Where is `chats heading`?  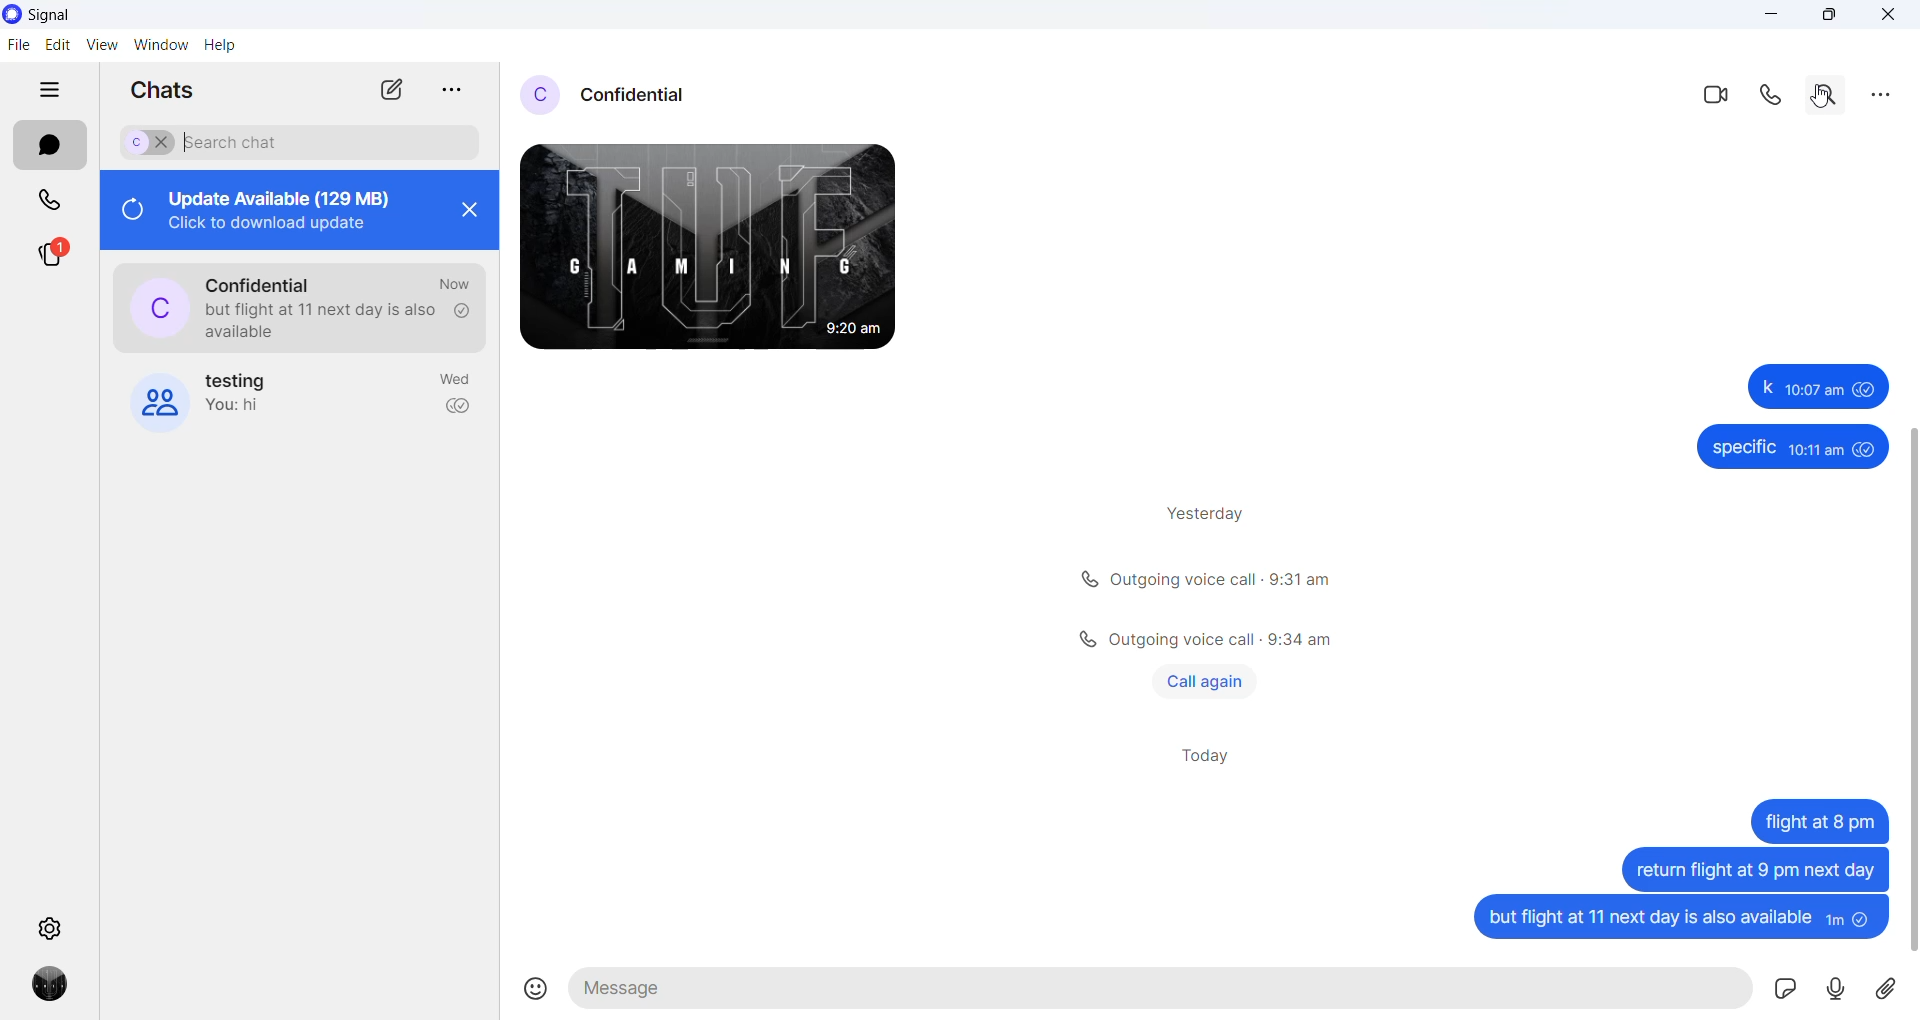 chats heading is located at coordinates (165, 89).